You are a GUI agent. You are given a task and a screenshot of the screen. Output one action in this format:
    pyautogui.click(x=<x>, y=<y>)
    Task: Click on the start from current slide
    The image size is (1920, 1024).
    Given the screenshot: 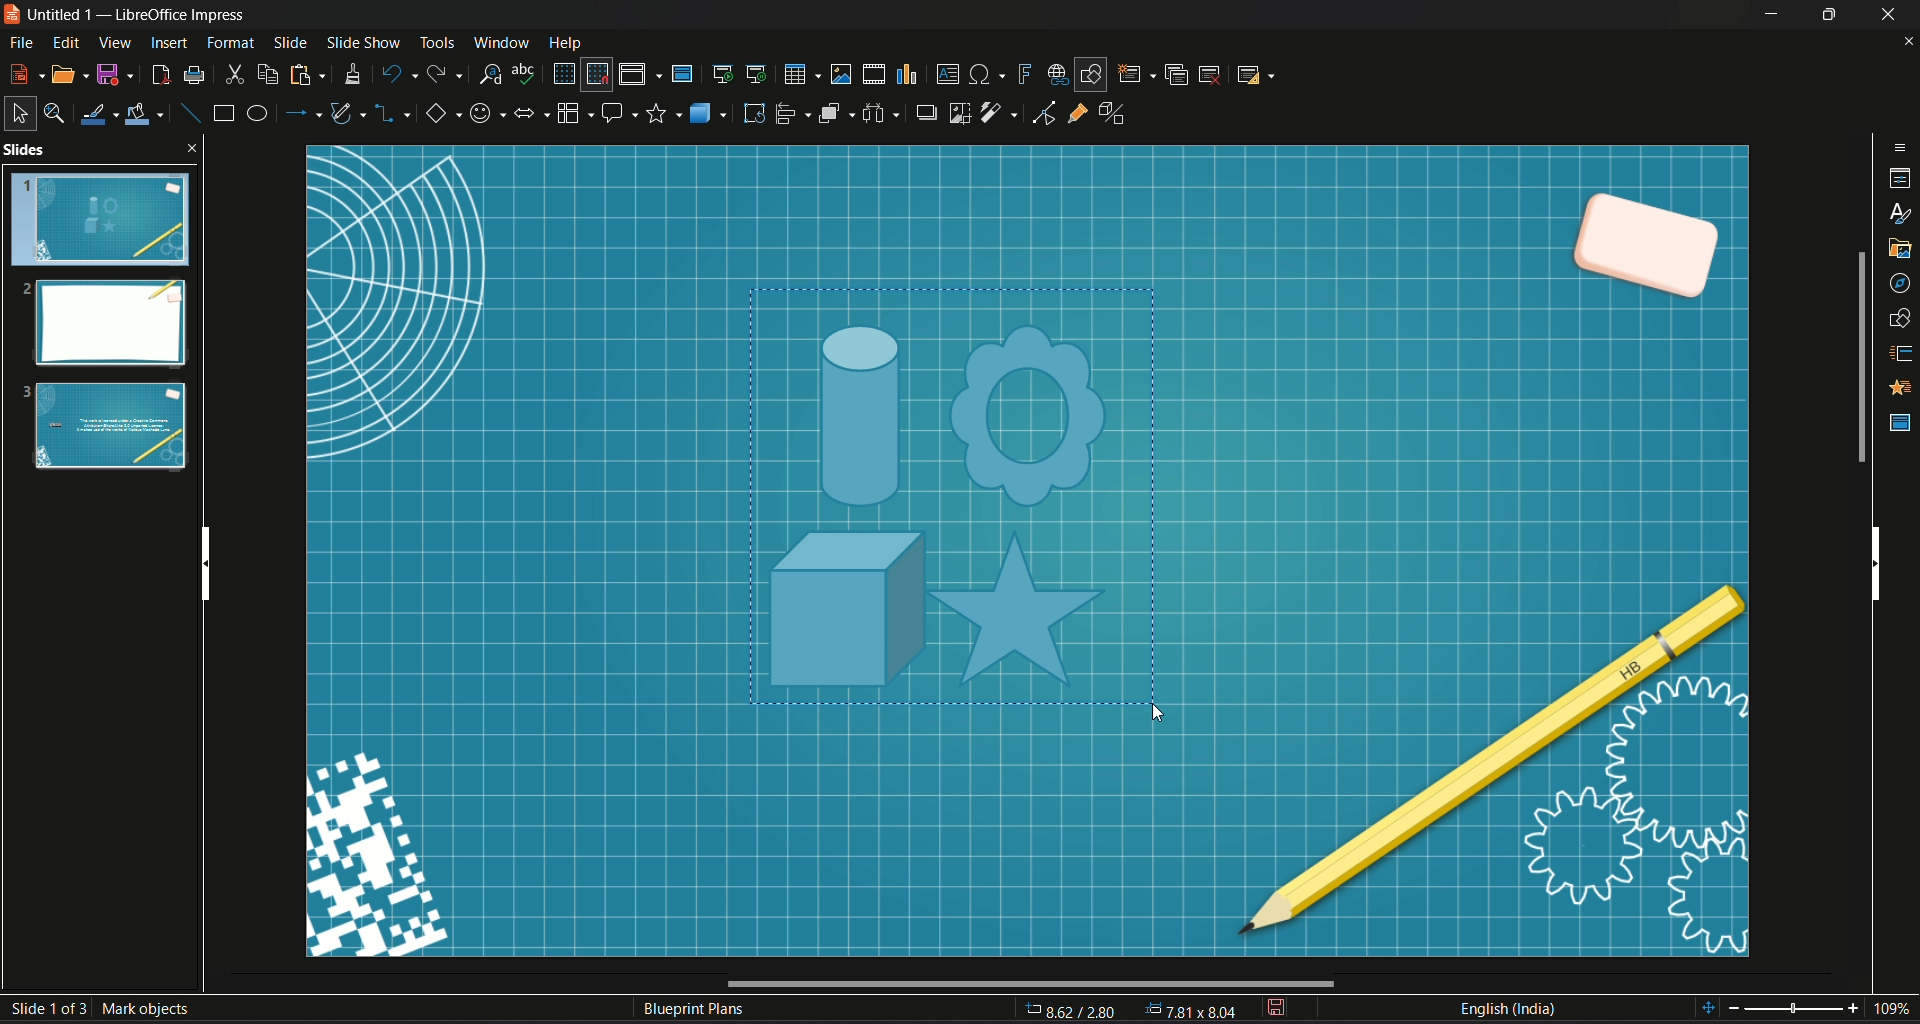 What is the action you would take?
    pyautogui.click(x=758, y=74)
    